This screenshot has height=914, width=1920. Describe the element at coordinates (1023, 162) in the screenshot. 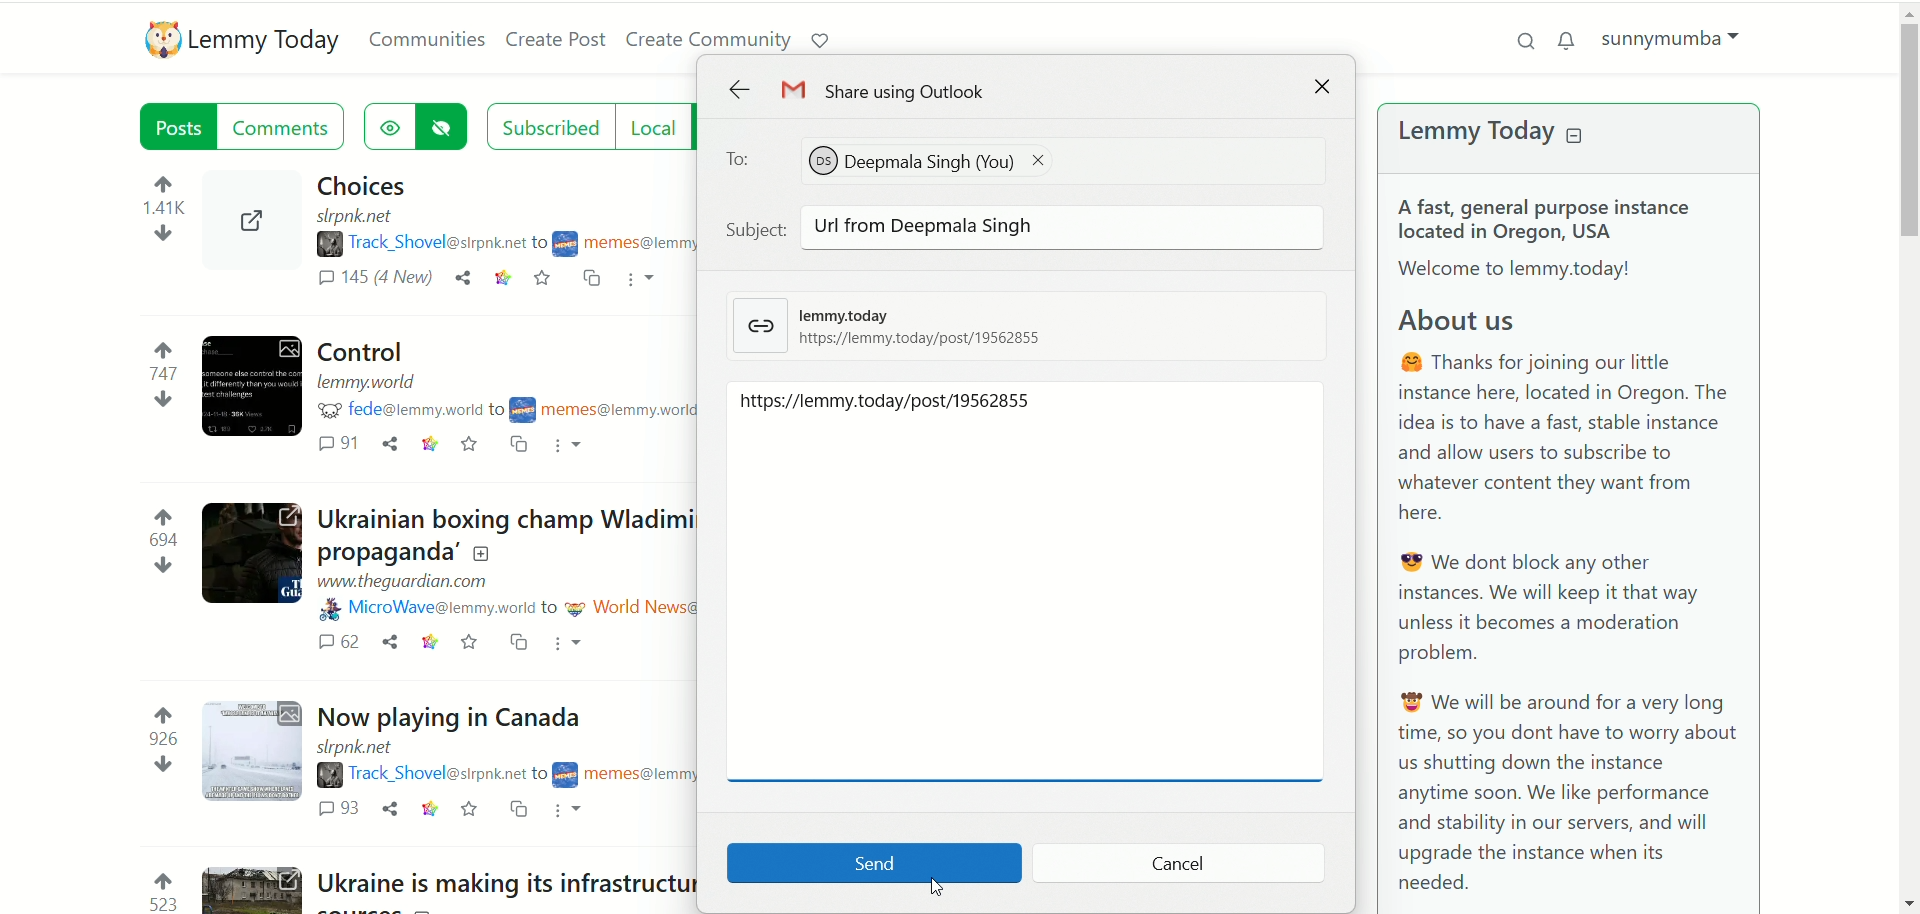

I see `to: DeepmalaSingh (You)` at that location.